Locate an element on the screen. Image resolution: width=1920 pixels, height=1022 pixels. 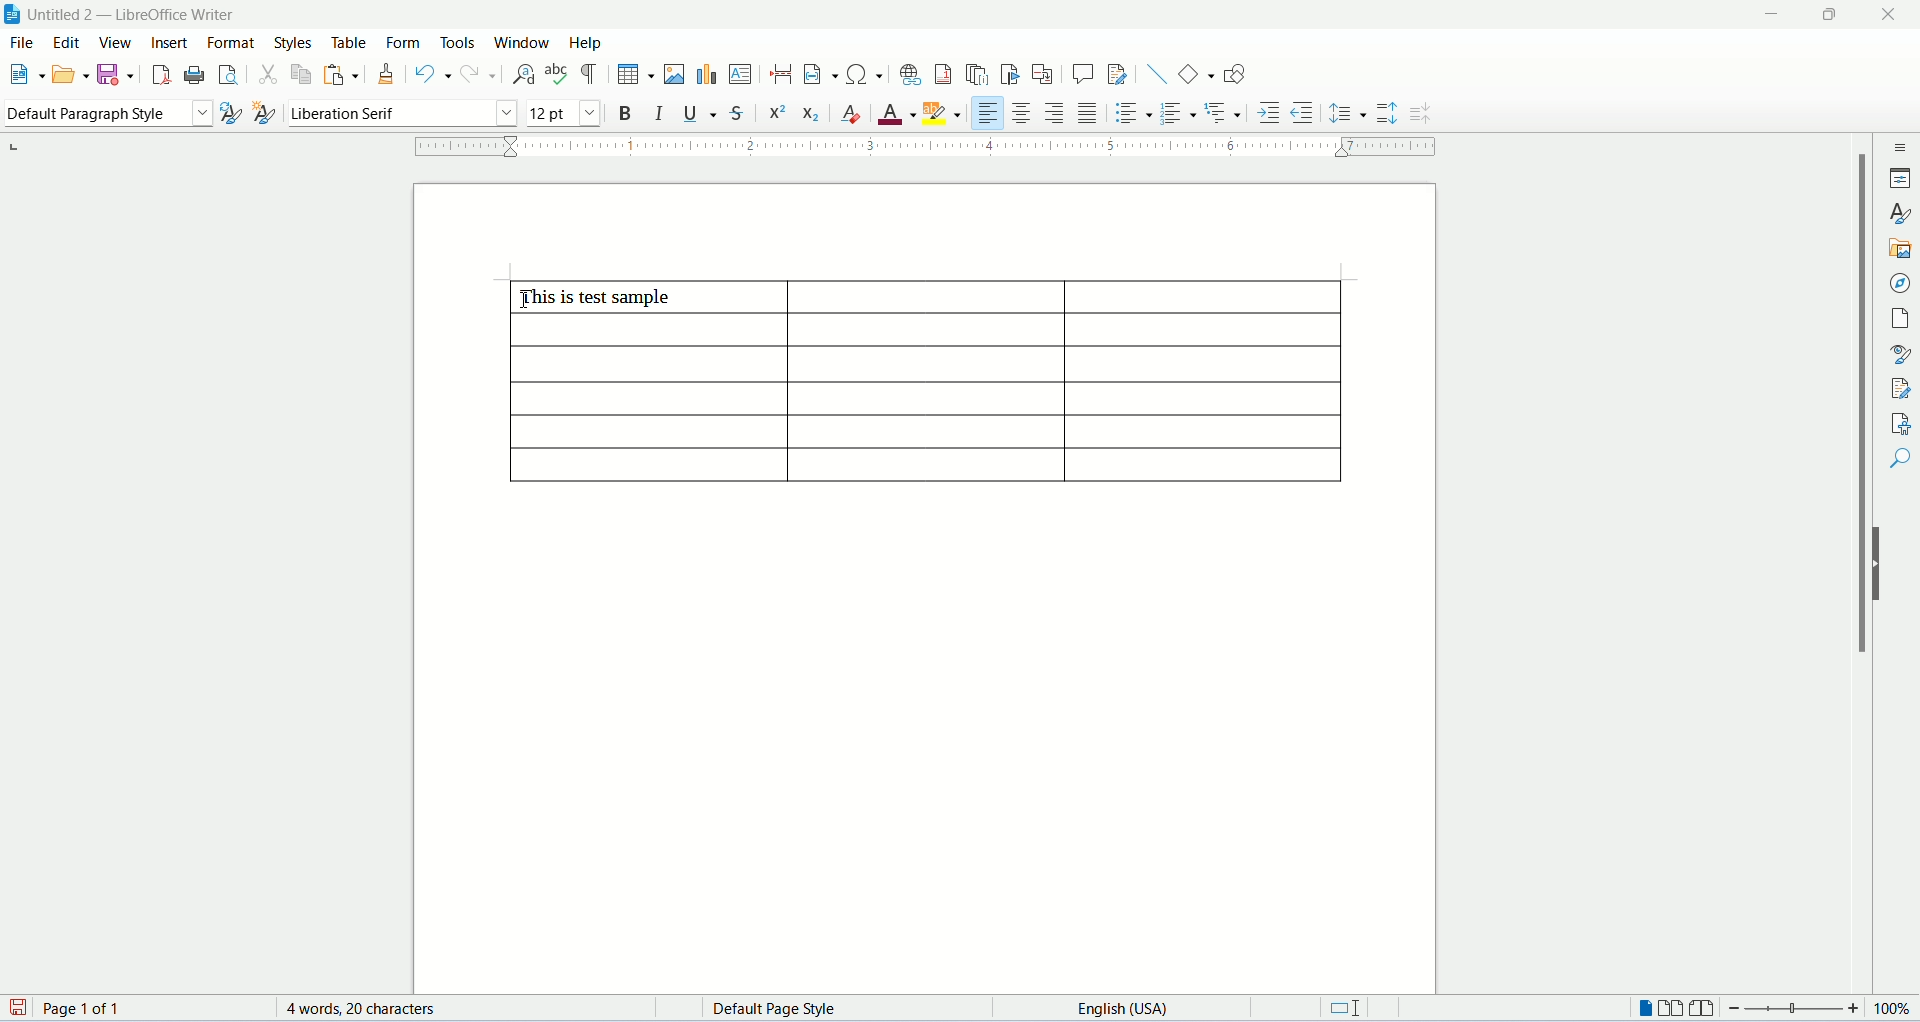
insert page break is located at coordinates (782, 73).